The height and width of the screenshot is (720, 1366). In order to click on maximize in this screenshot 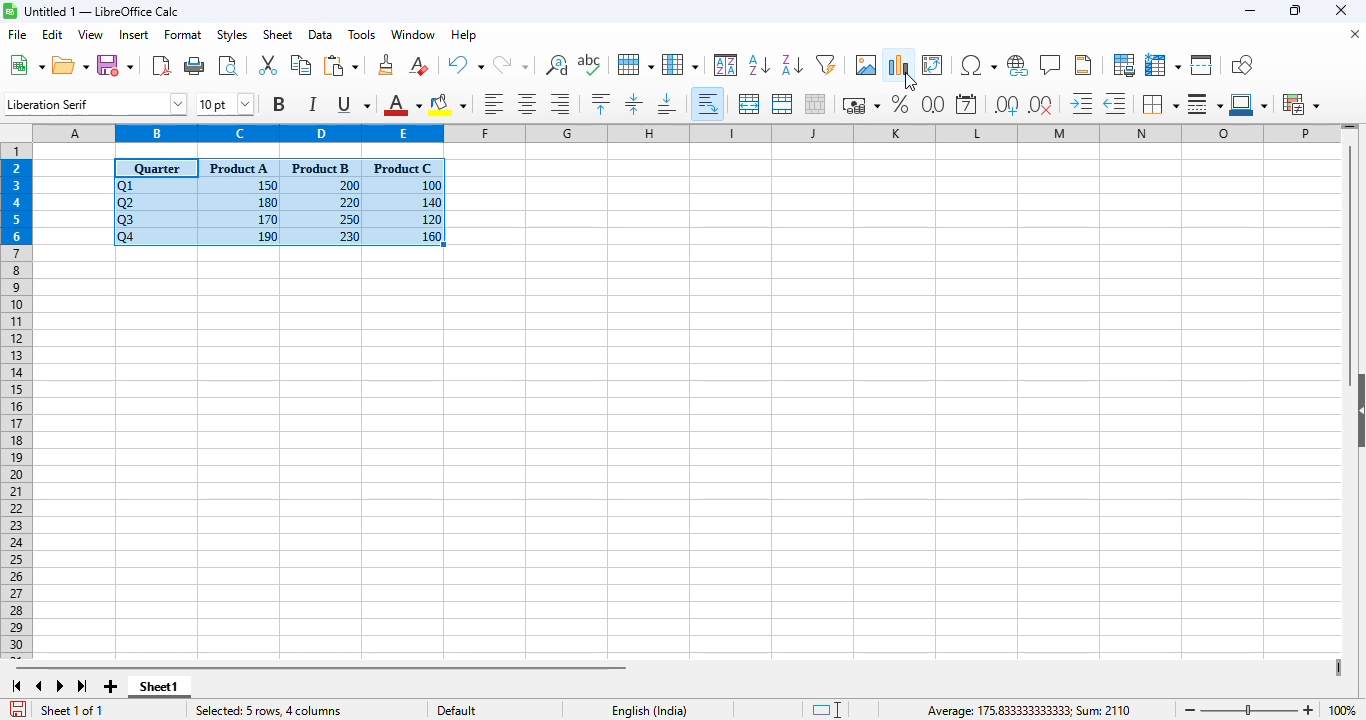, I will do `click(1297, 11)`.